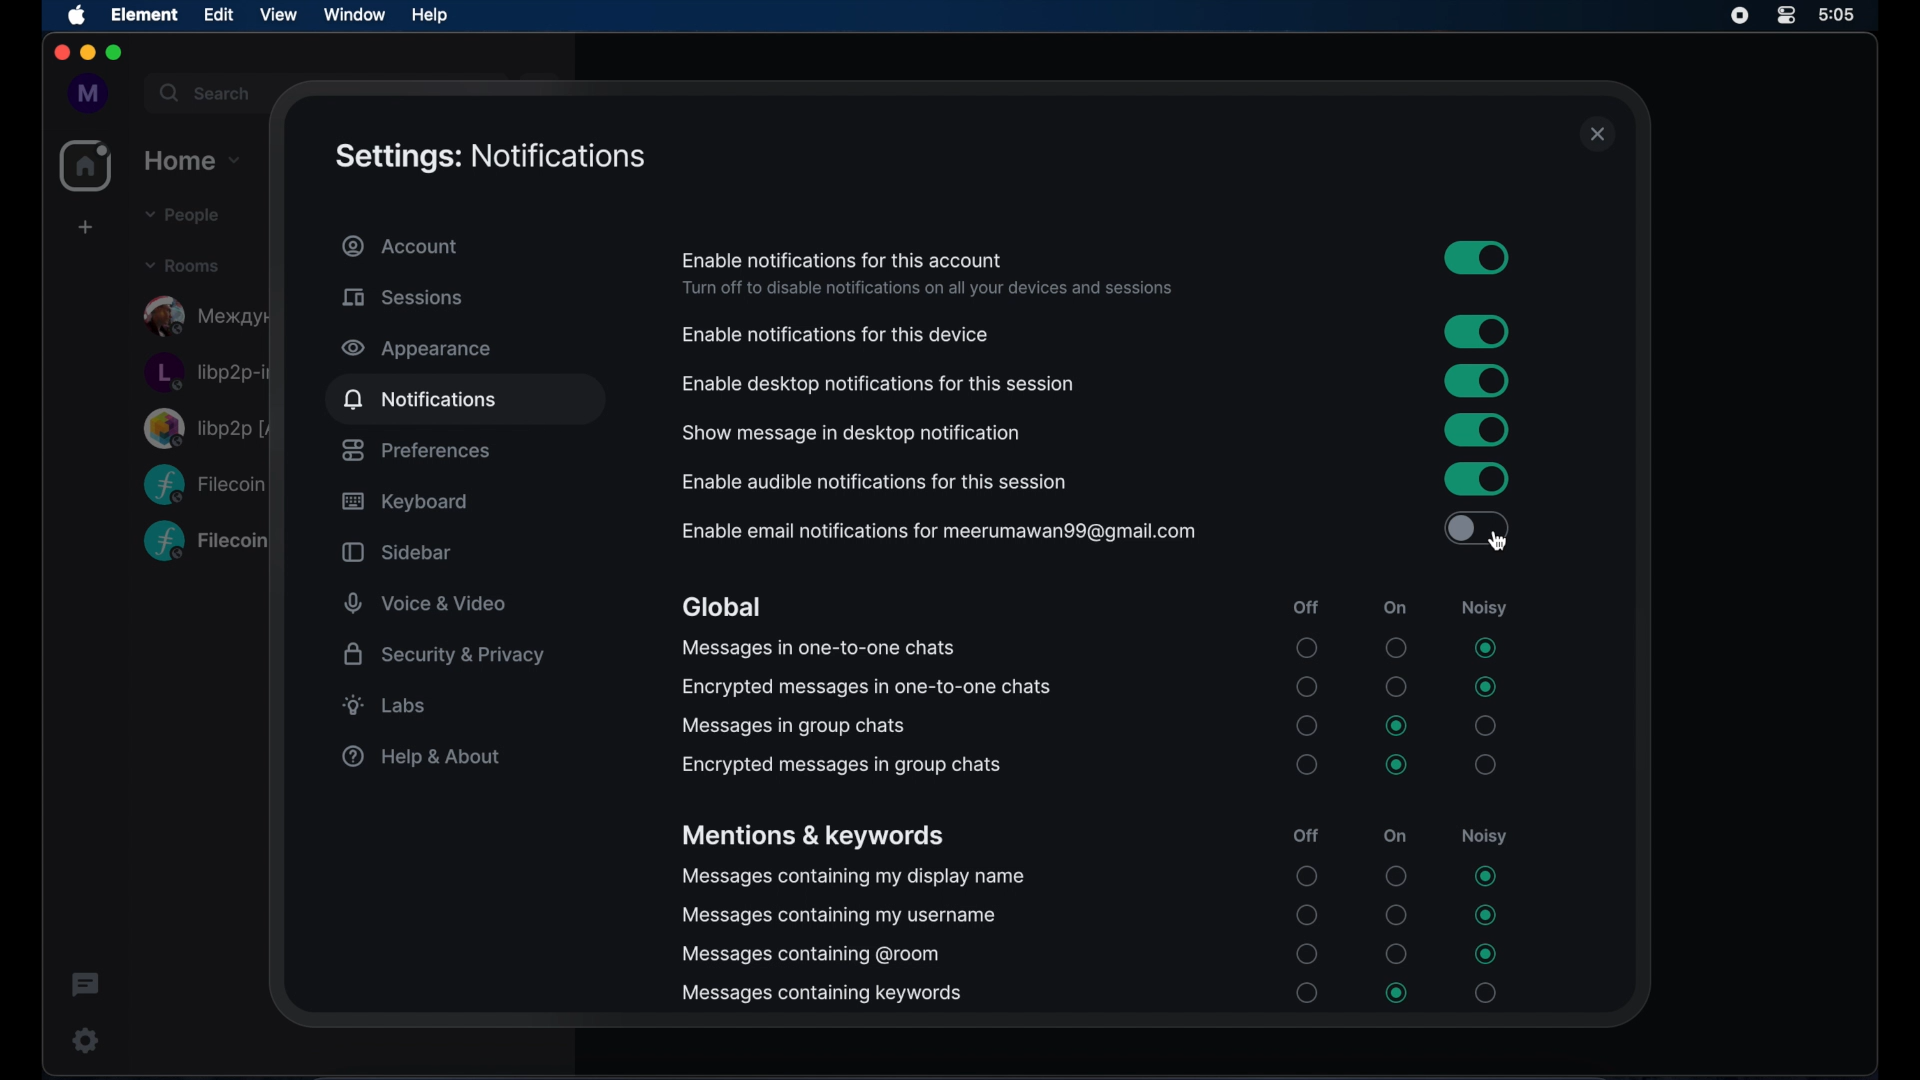 The image size is (1920, 1080). Describe the element at coordinates (1476, 528) in the screenshot. I see `toggle button` at that location.